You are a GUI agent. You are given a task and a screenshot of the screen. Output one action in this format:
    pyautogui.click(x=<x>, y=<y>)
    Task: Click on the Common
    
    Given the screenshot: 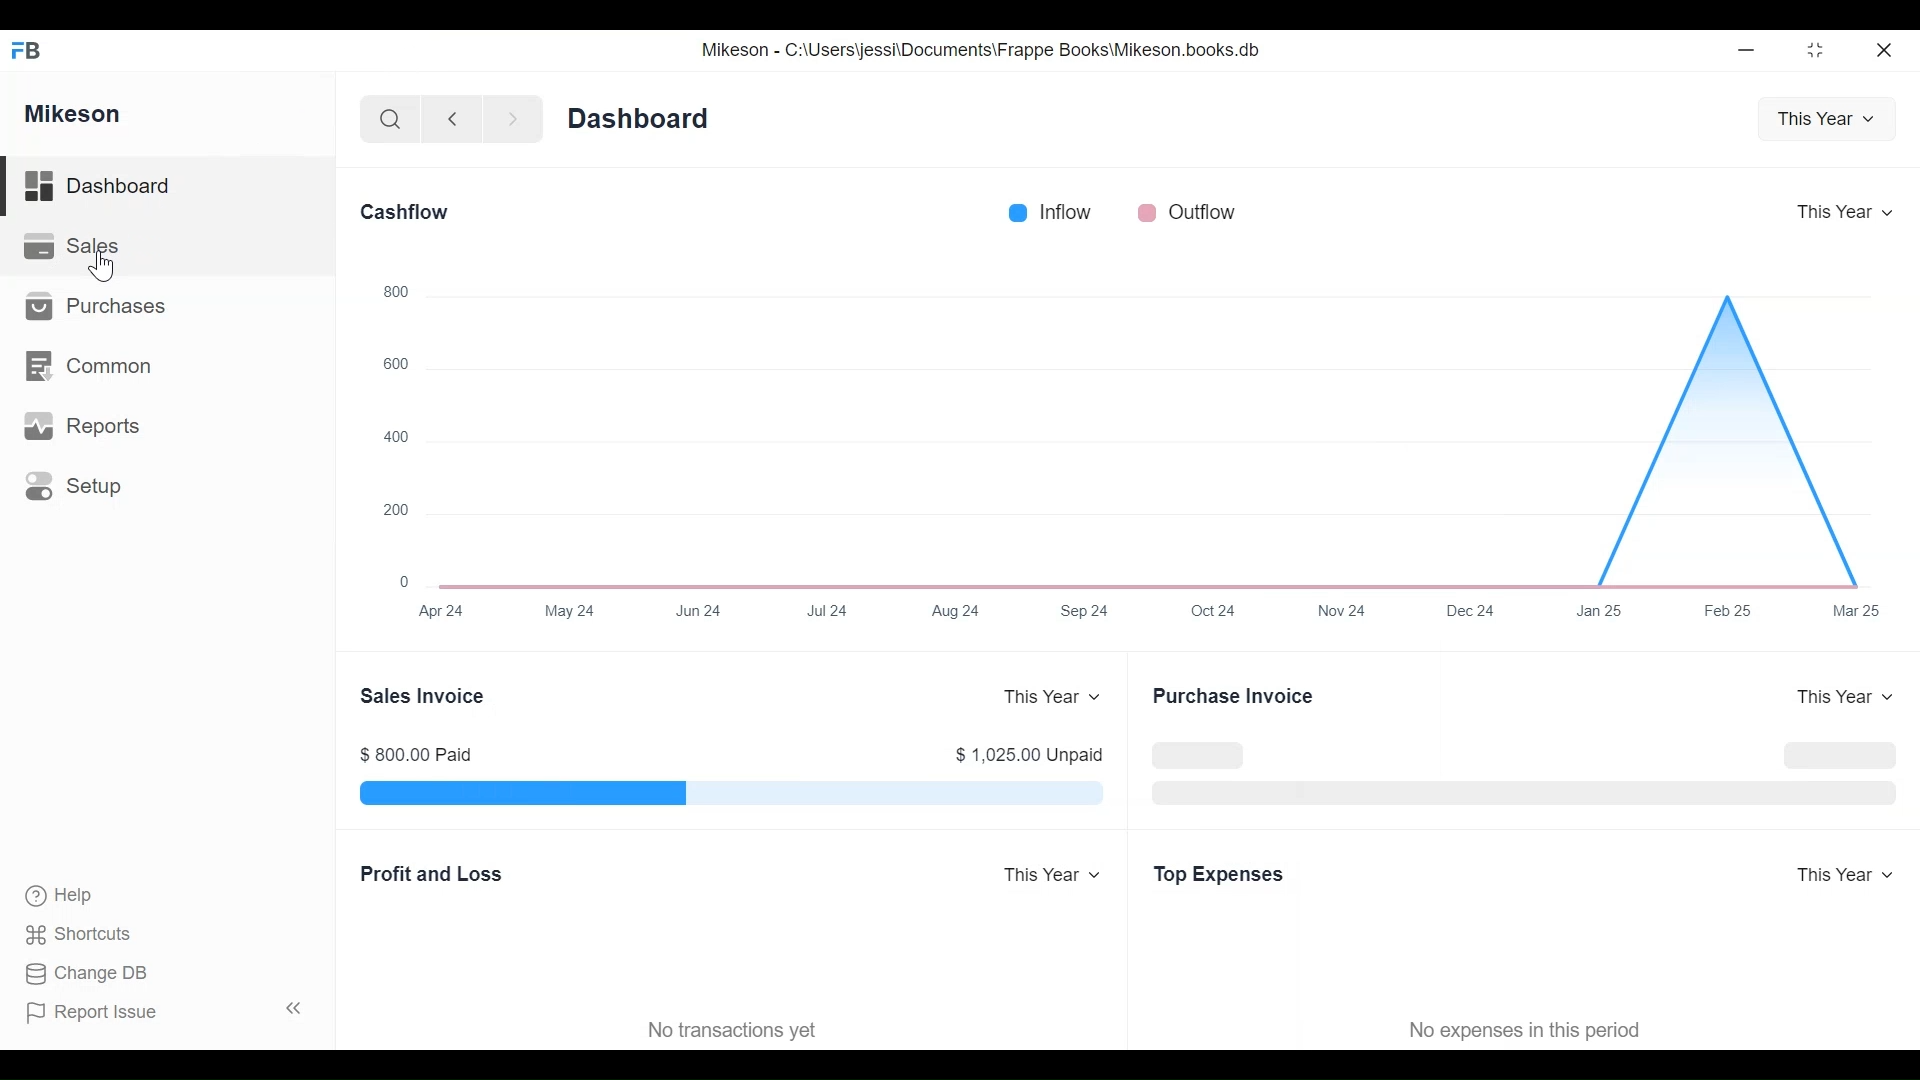 What is the action you would take?
    pyautogui.click(x=99, y=370)
    